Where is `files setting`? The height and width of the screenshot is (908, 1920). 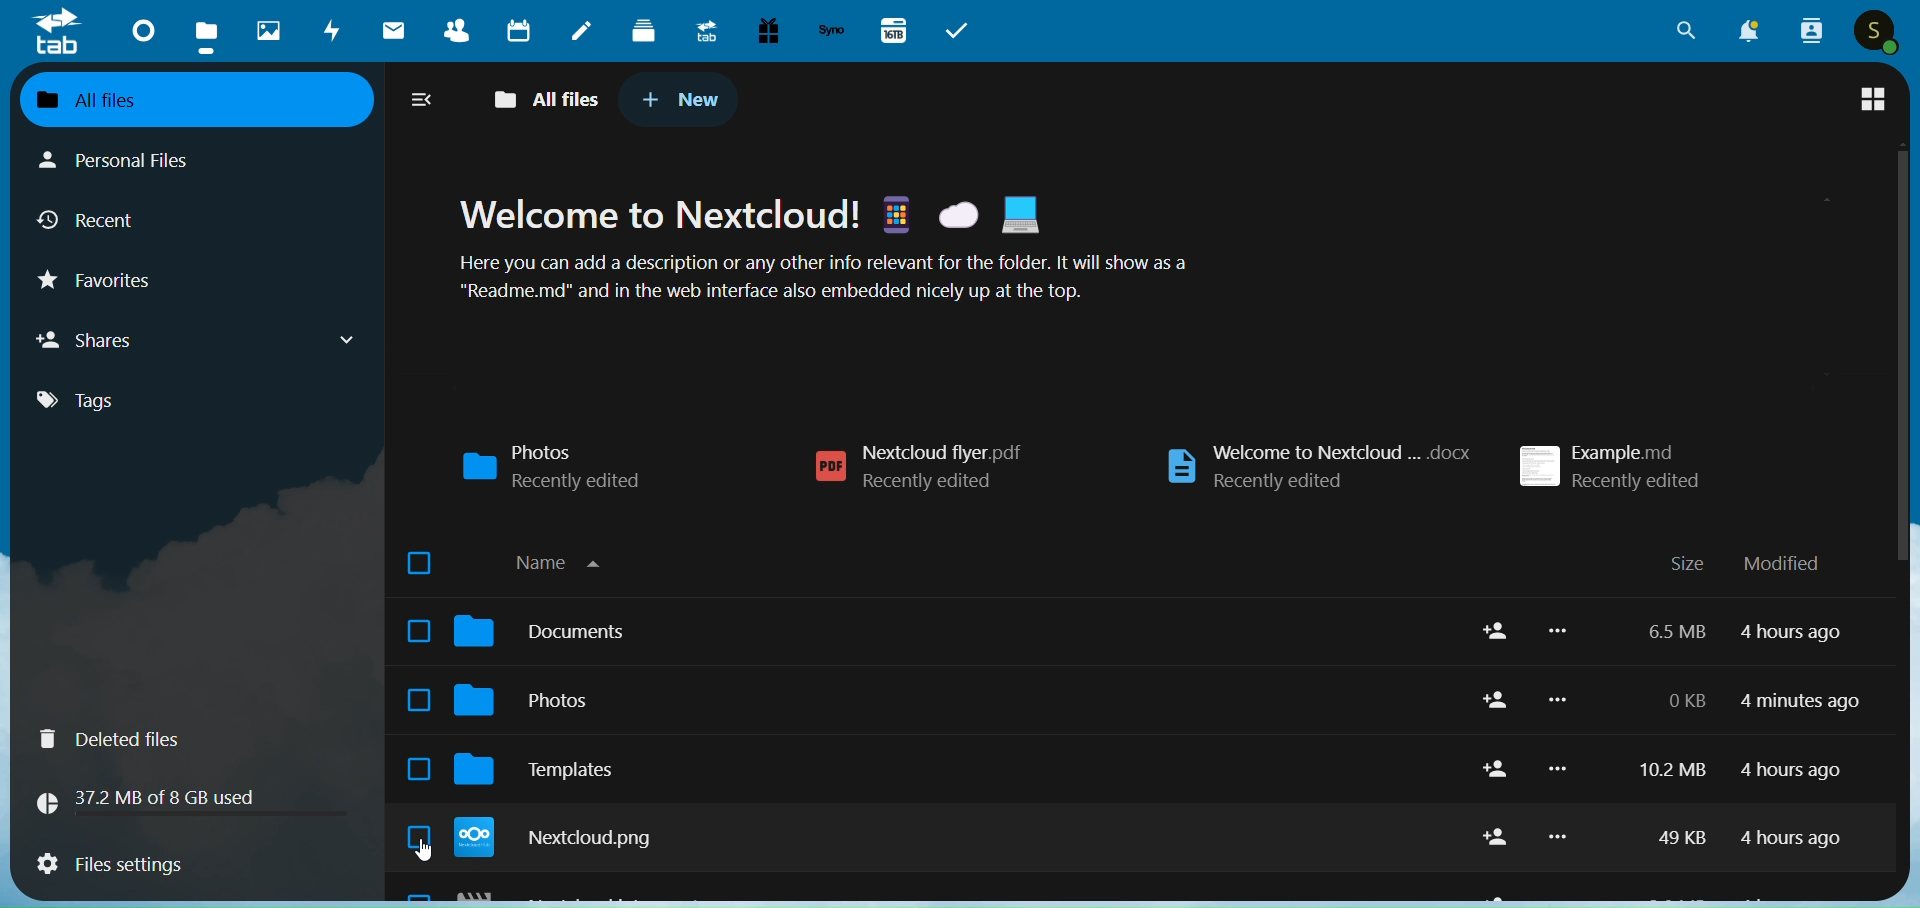
files setting is located at coordinates (190, 864).